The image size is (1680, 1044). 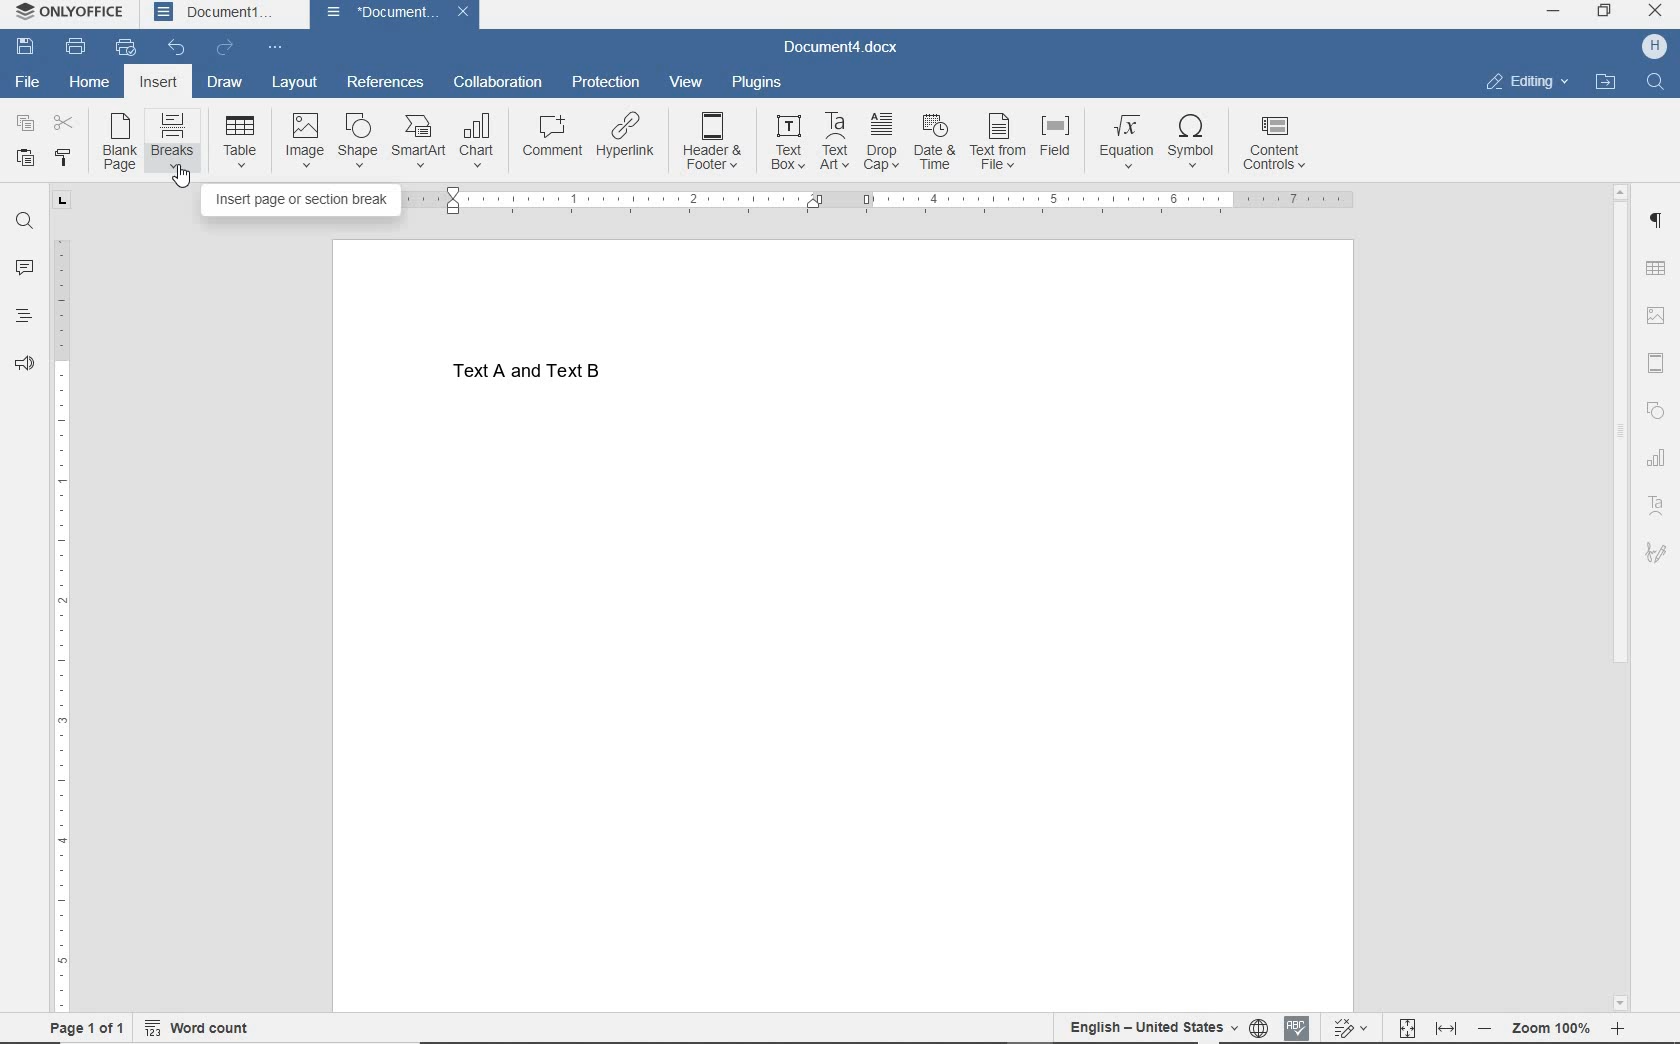 What do you see at coordinates (360, 141) in the screenshot?
I see `SHAPE` at bounding box center [360, 141].